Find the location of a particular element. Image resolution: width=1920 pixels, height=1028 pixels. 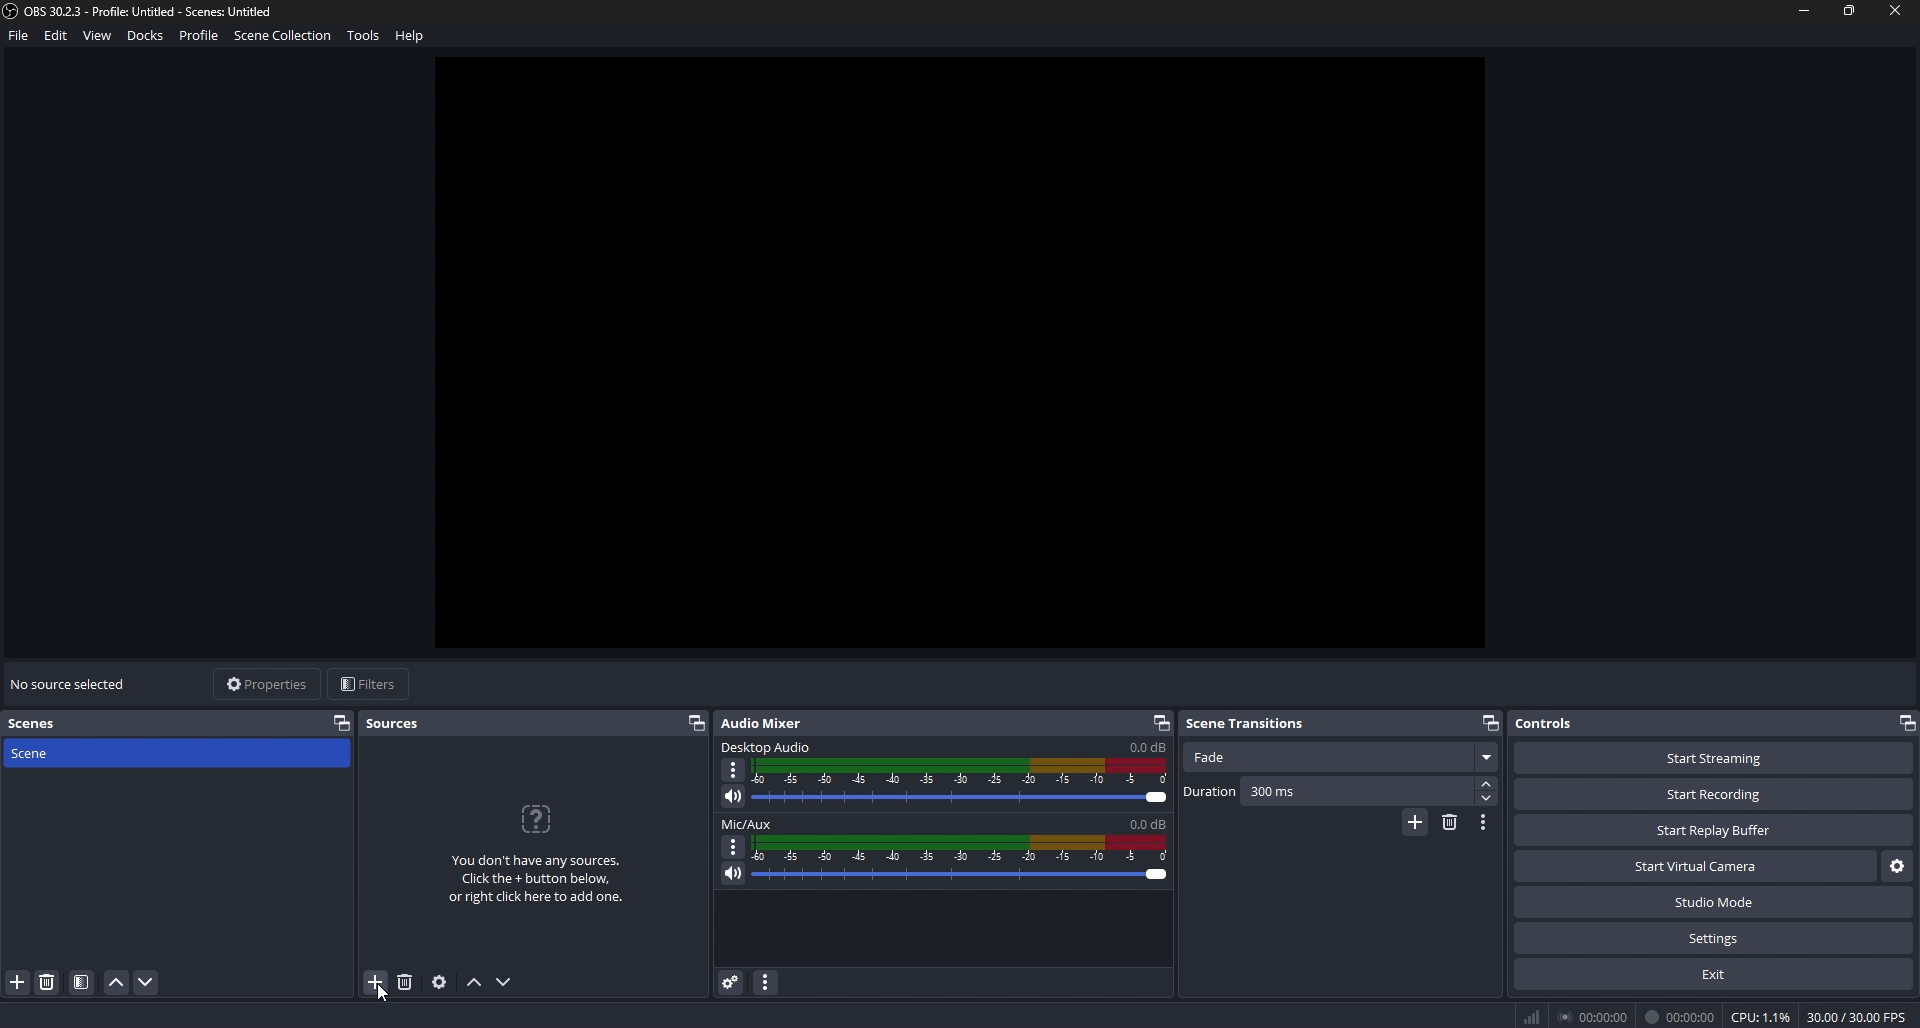

transition properties is located at coordinates (1484, 822).